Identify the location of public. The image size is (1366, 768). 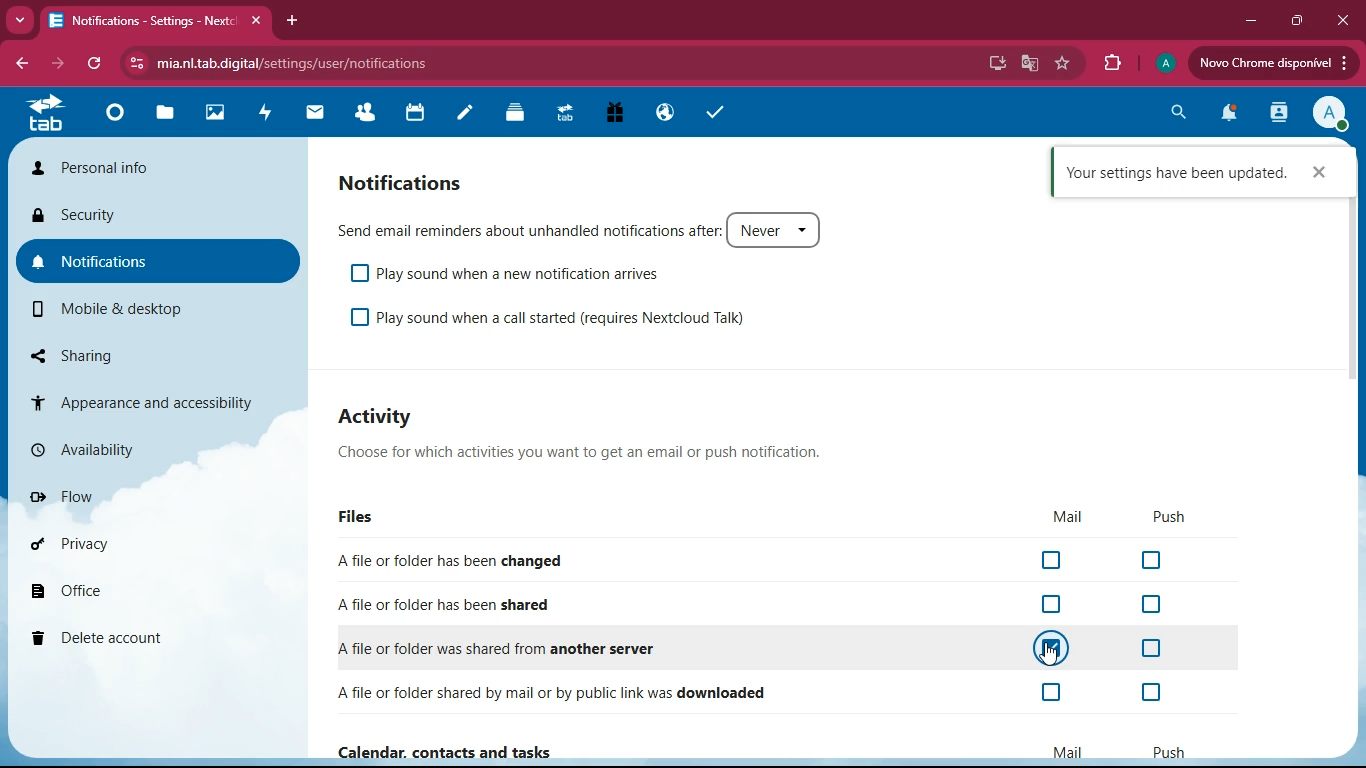
(663, 116).